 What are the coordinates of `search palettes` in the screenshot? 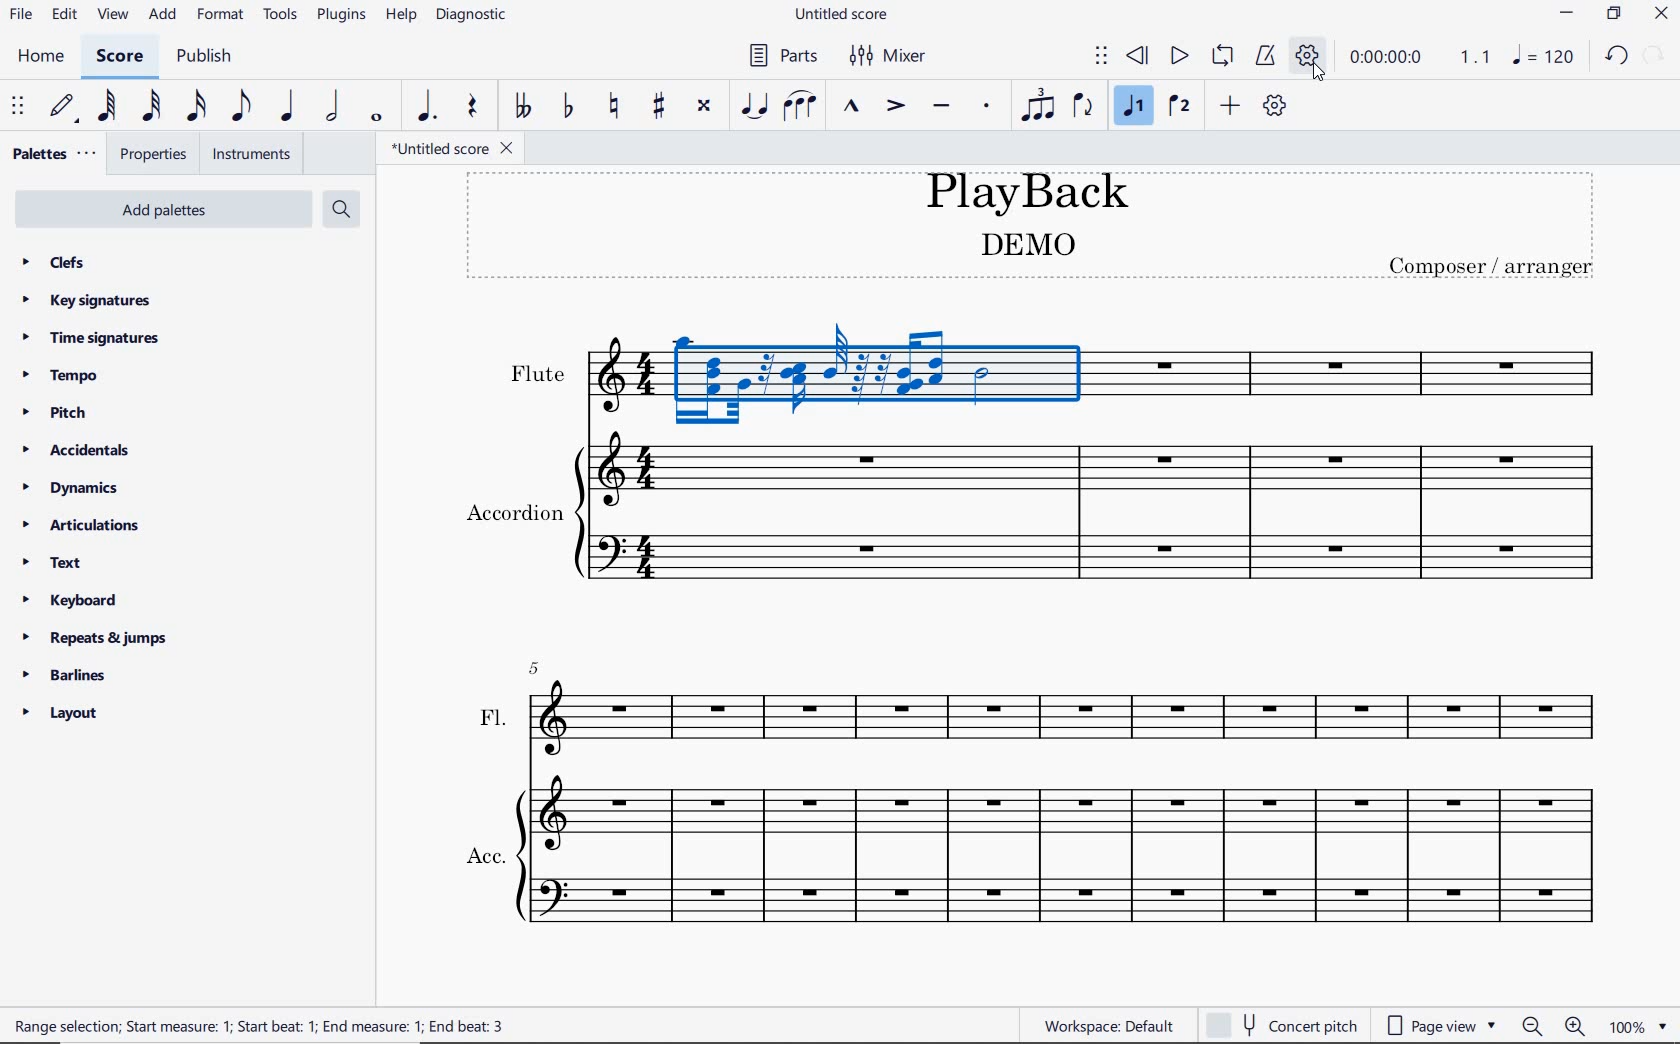 It's located at (341, 210).